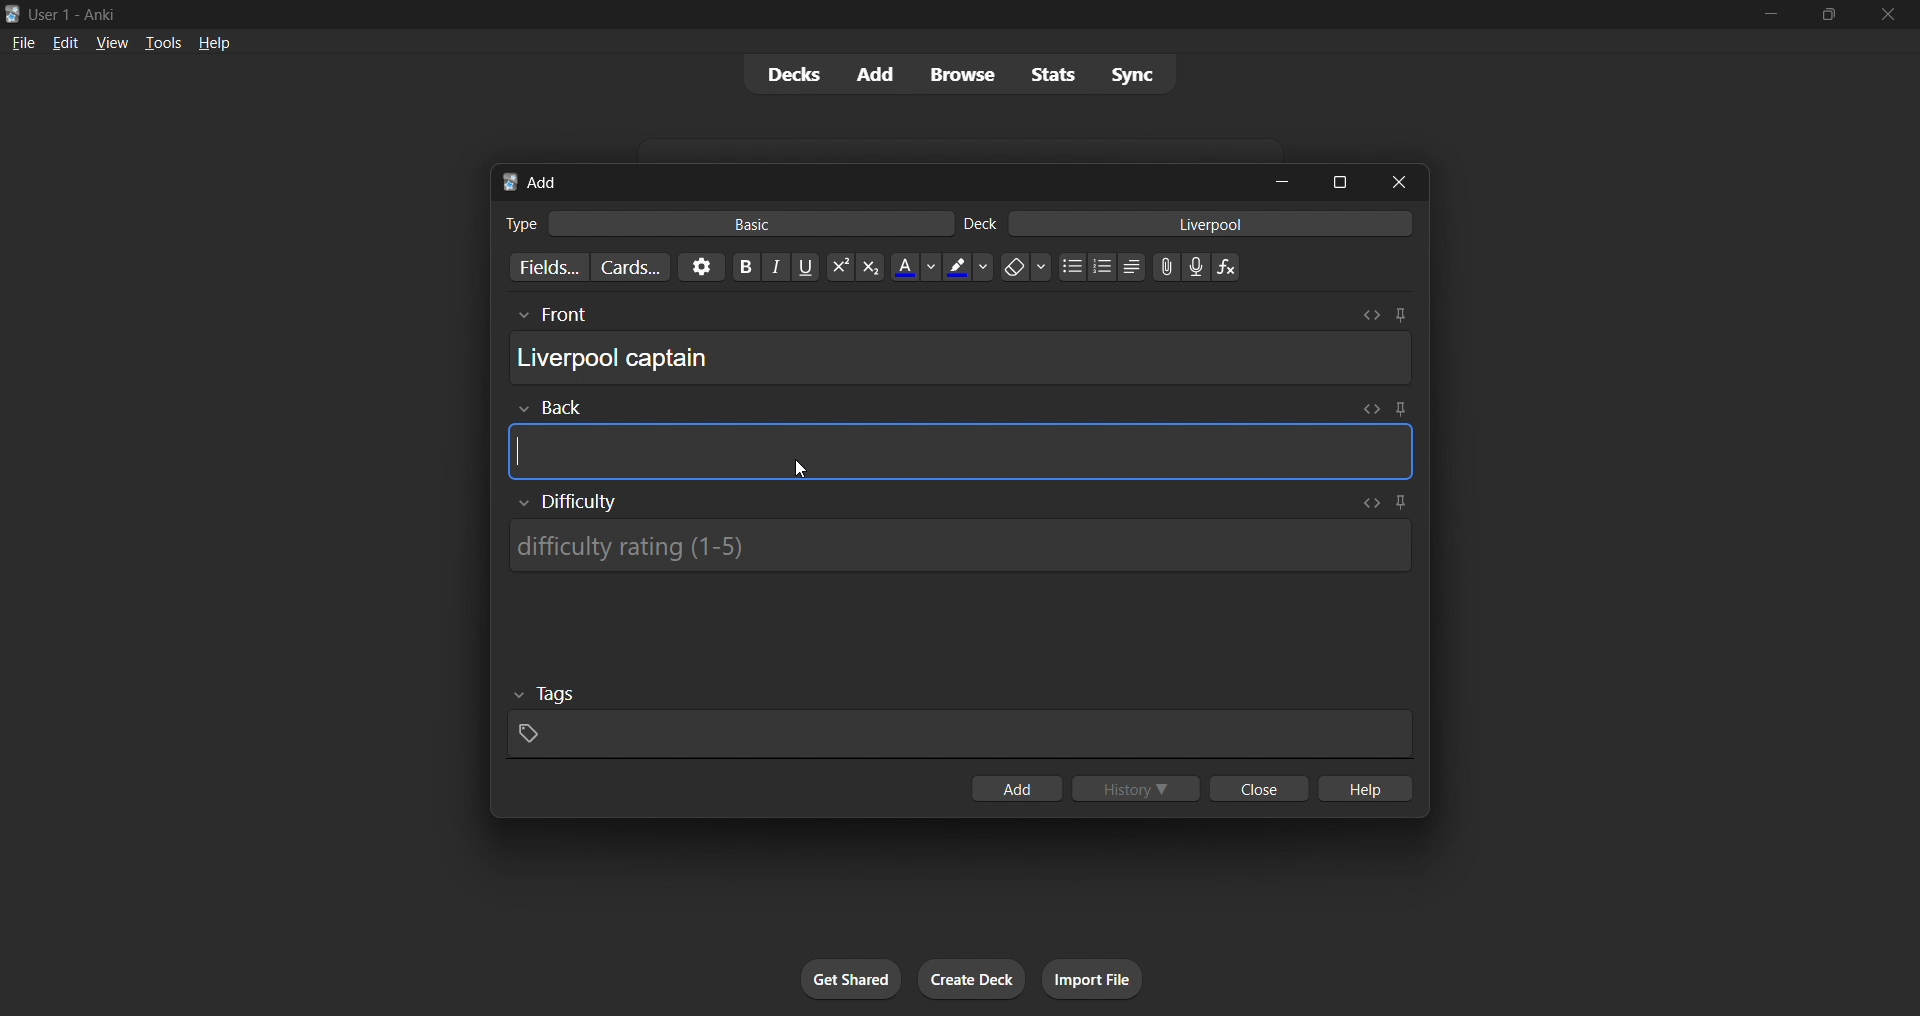 The height and width of the screenshot is (1016, 1920). I want to click on Text color options, so click(915, 266).